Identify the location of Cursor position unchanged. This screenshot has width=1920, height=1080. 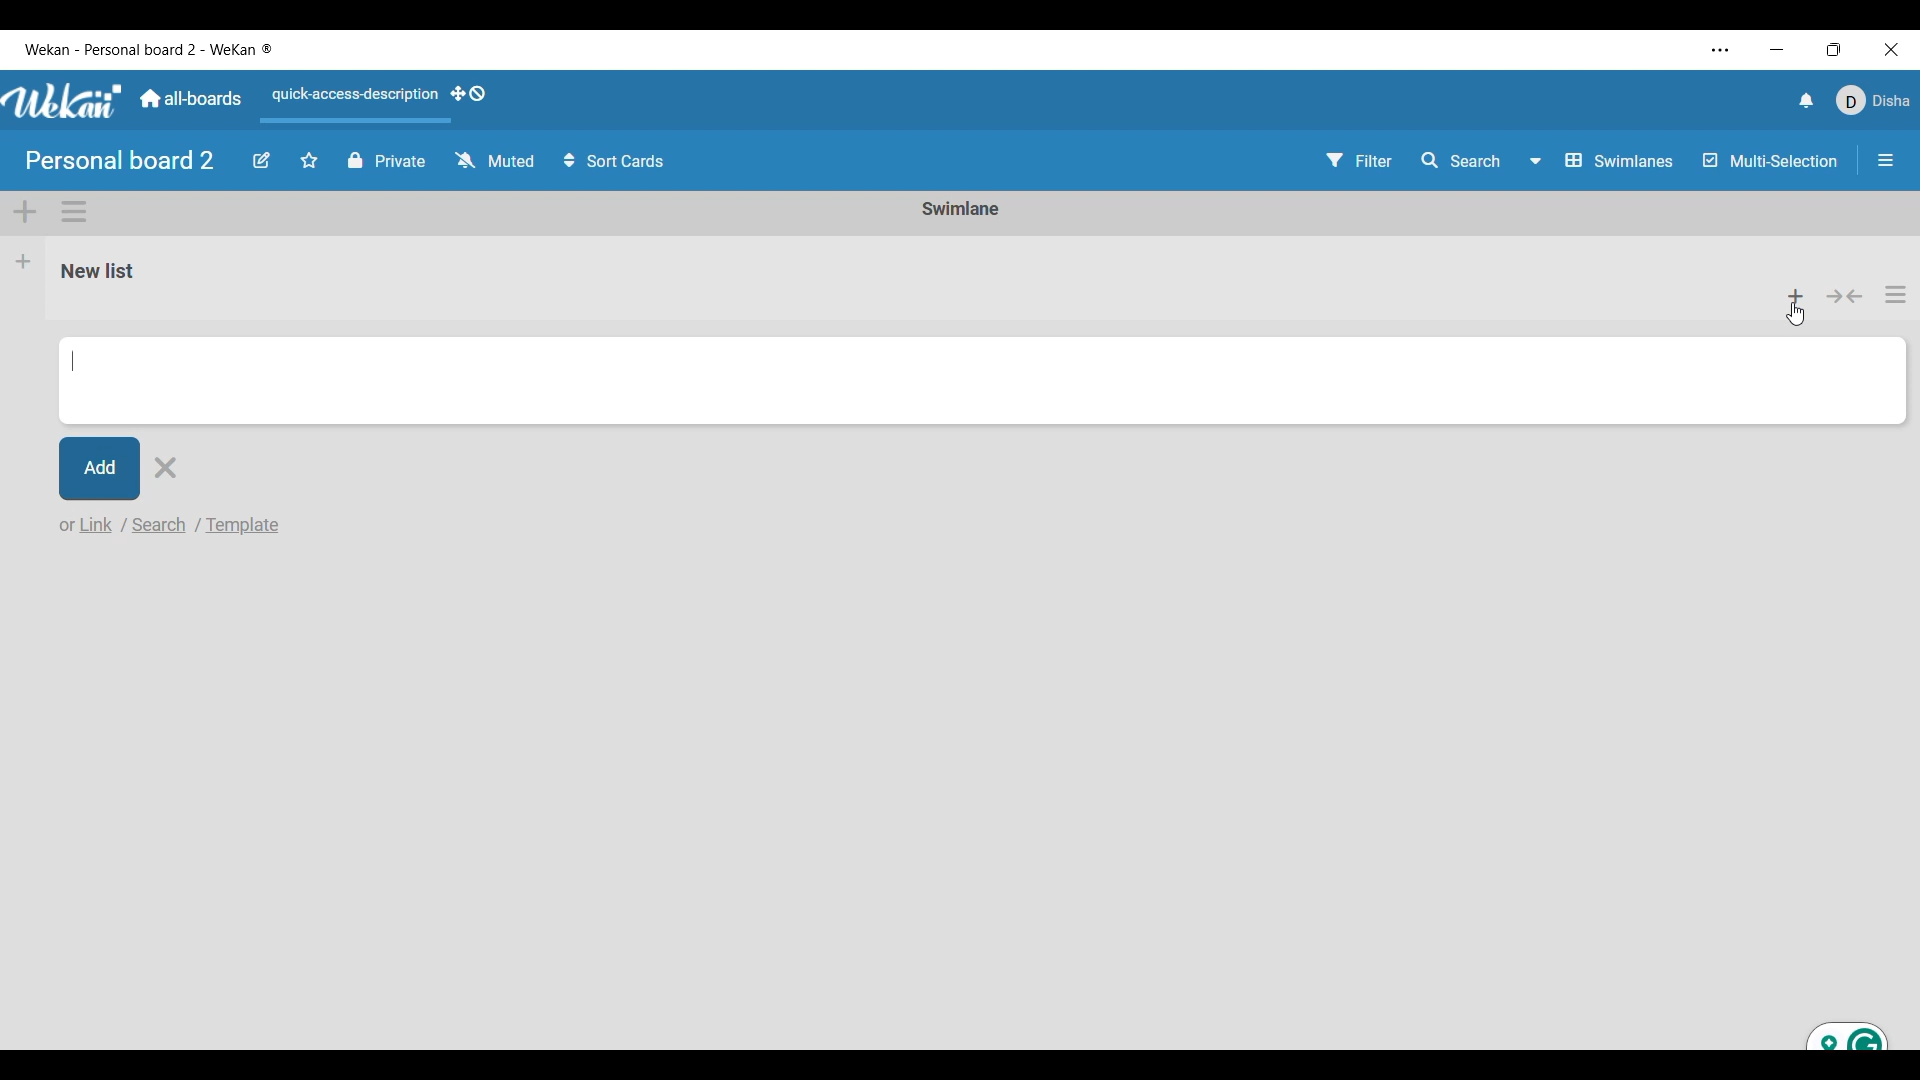
(1800, 318).